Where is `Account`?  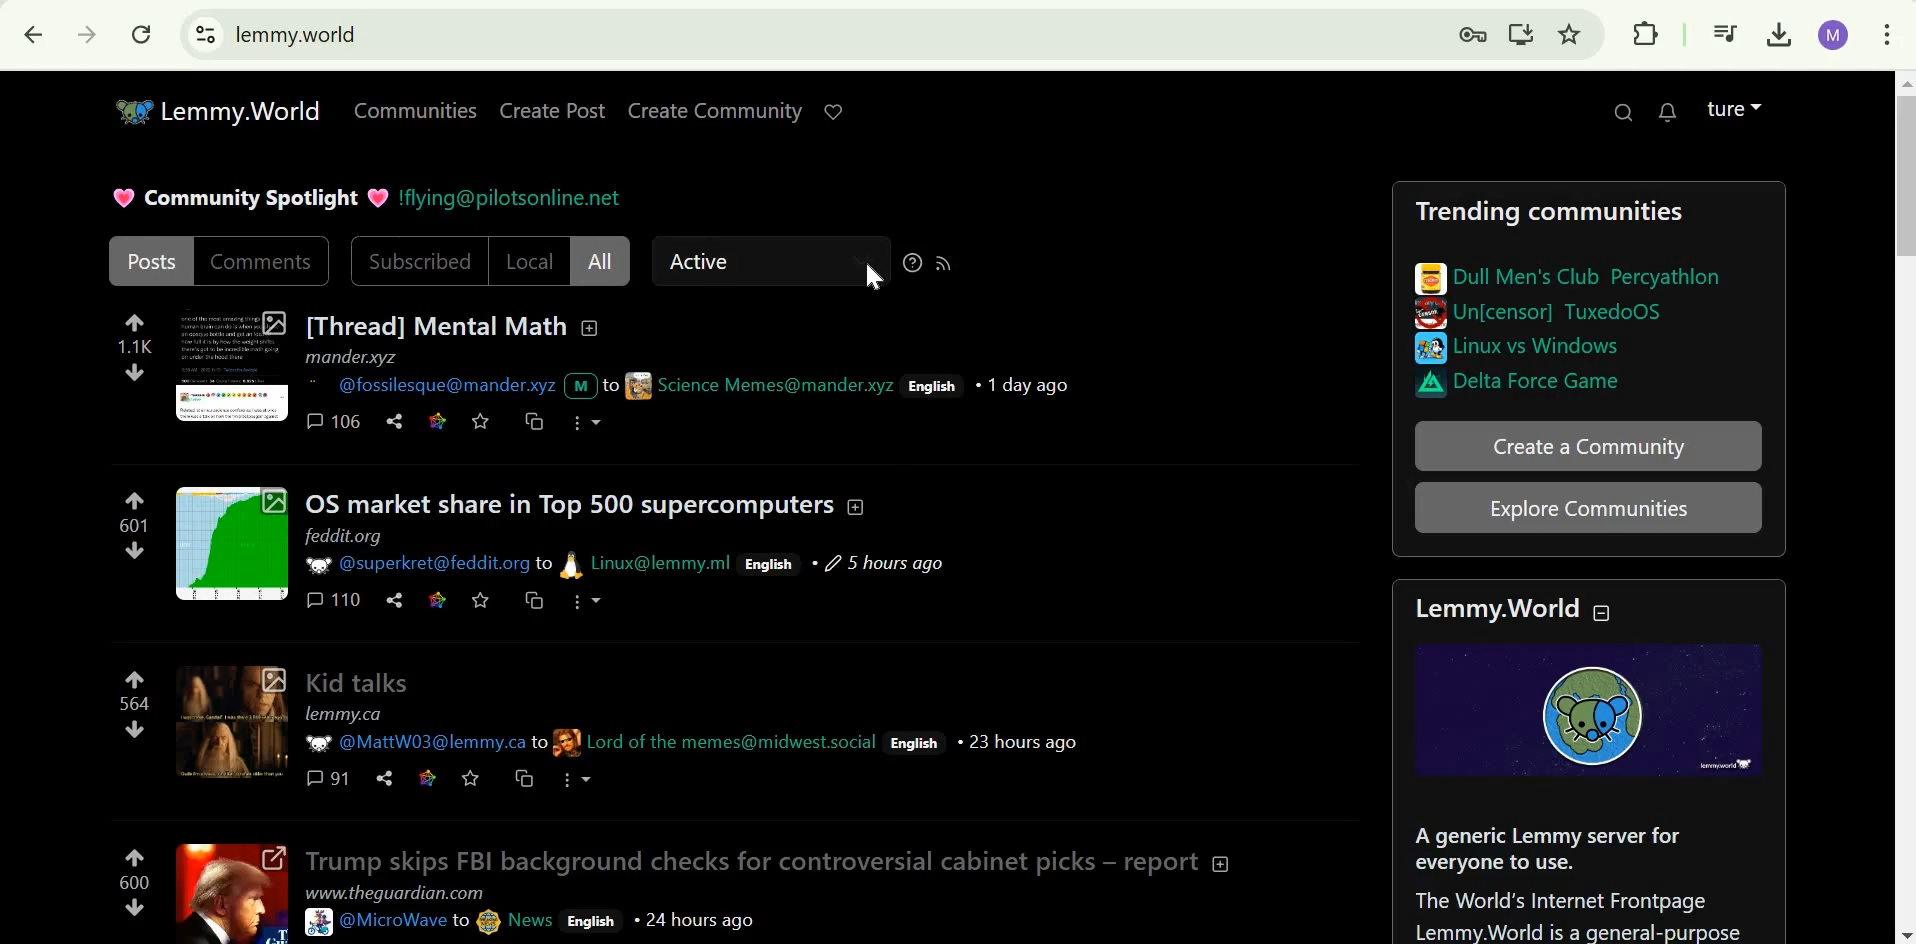 Account is located at coordinates (1833, 36).